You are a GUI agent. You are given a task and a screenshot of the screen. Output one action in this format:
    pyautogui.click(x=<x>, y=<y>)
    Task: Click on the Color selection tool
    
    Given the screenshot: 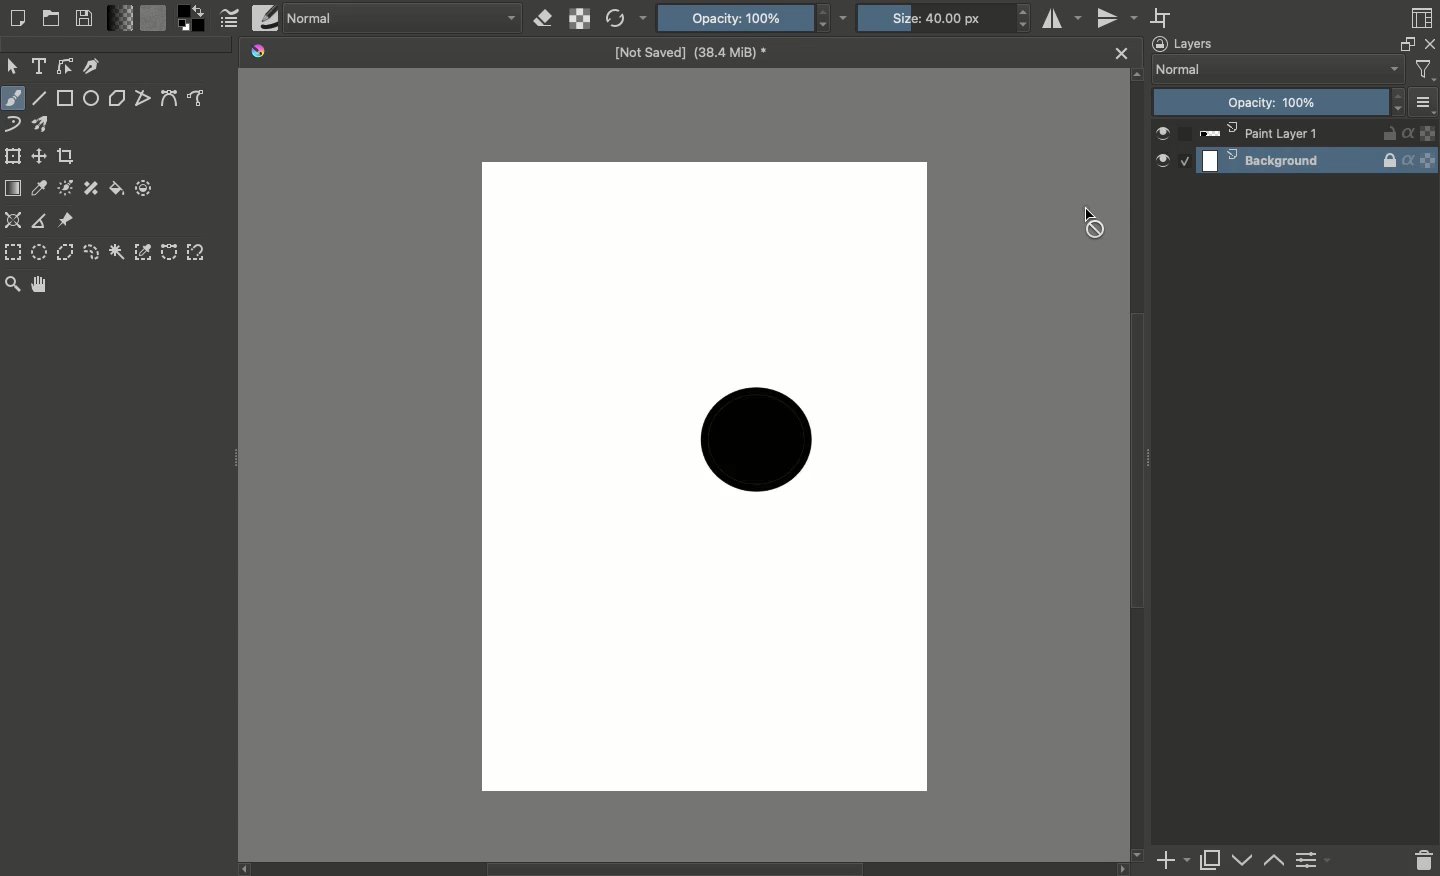 What is the action you would take?
    pyautogui.click(x=144, y=252)
    